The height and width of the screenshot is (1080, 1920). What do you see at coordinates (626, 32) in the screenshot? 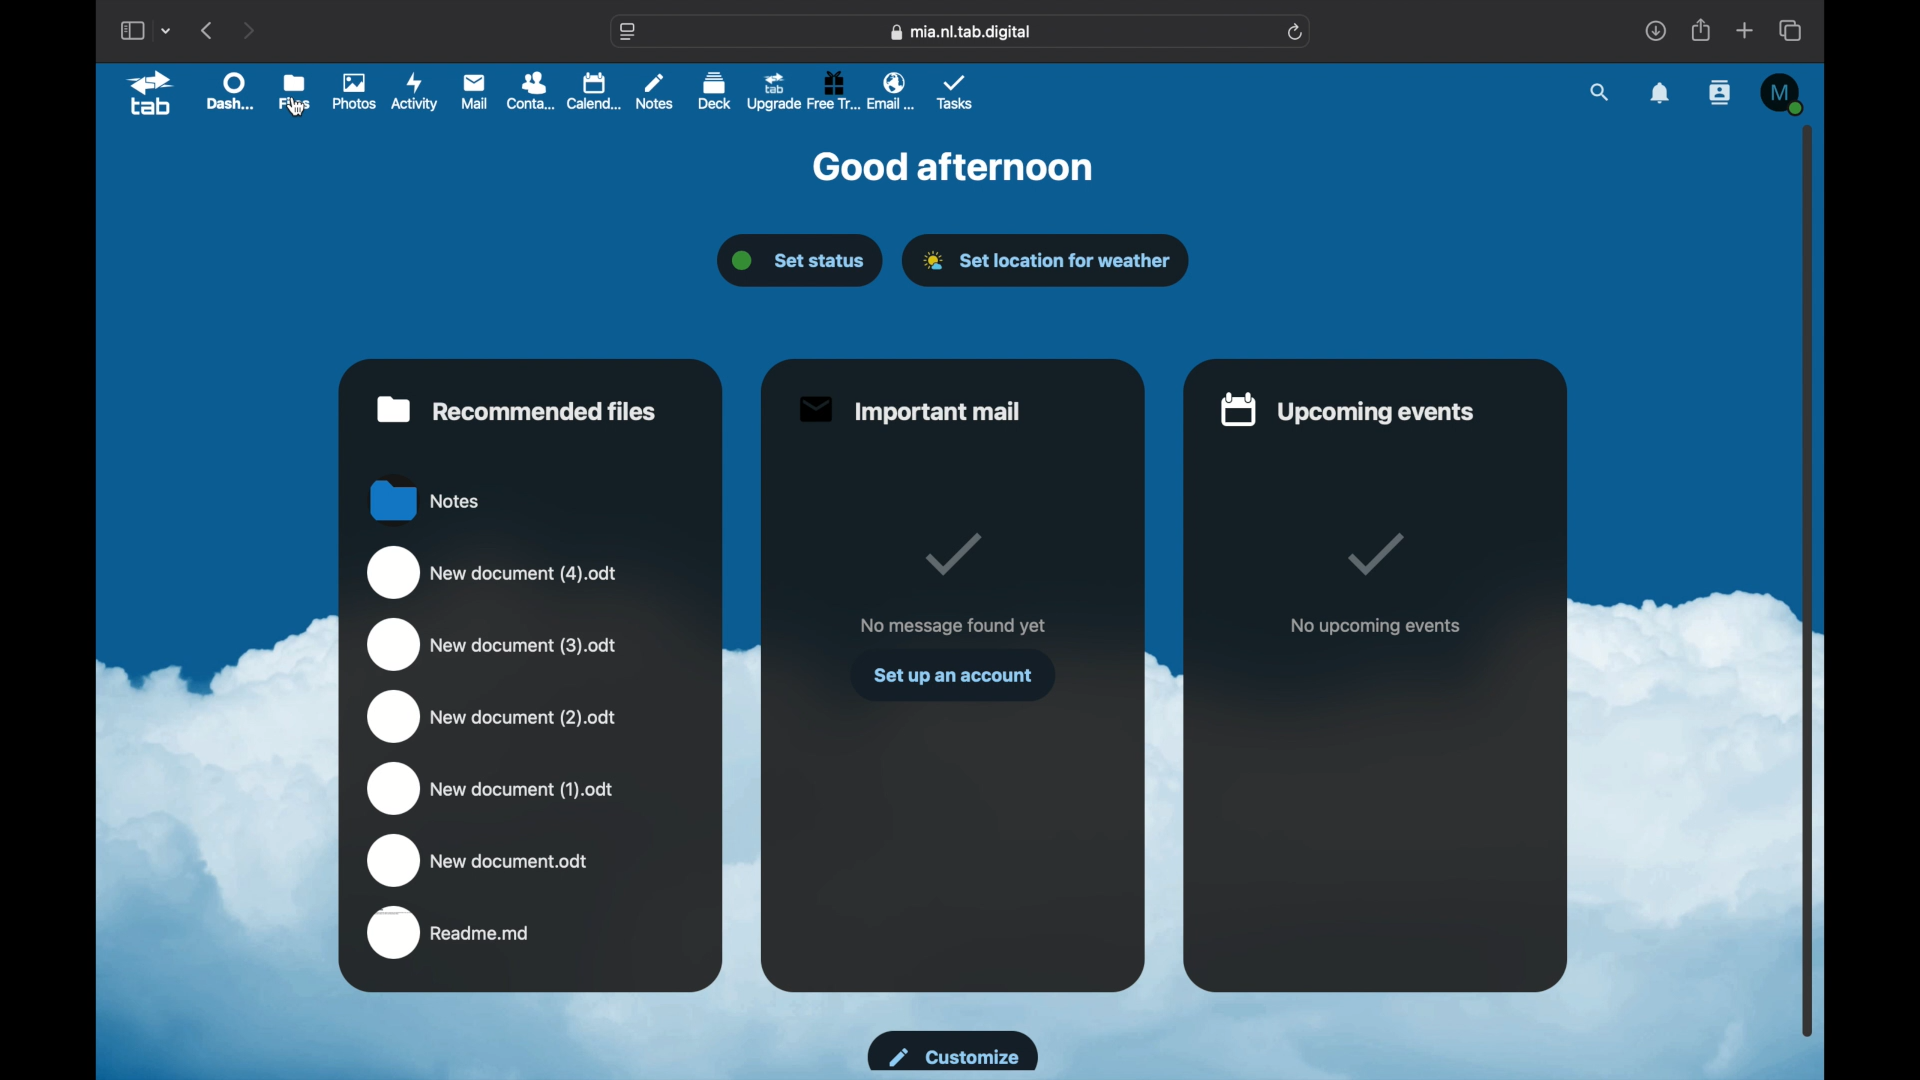
I see `website settings` at bounding box center [626, 32].